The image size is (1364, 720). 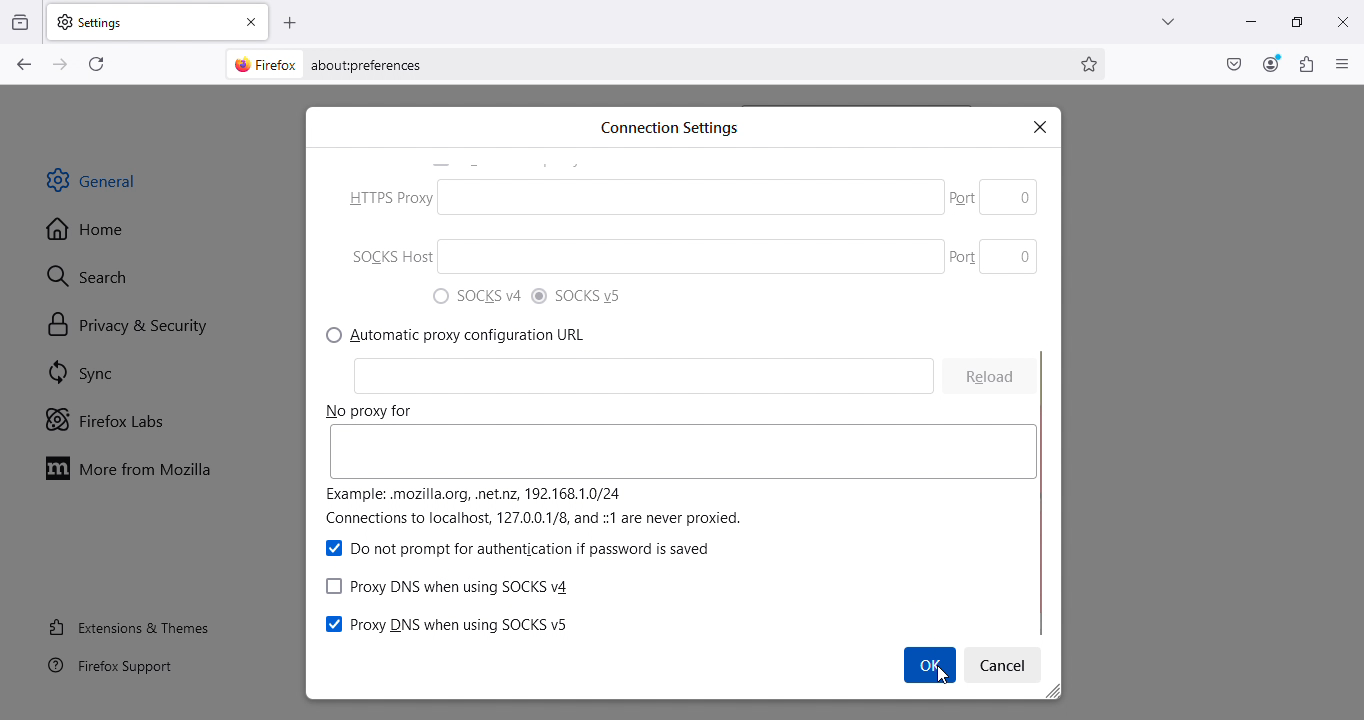 What do you see at coordinates (990, 254) in the screenshot?
I see `Part 0` at bounding box center [990, 254].